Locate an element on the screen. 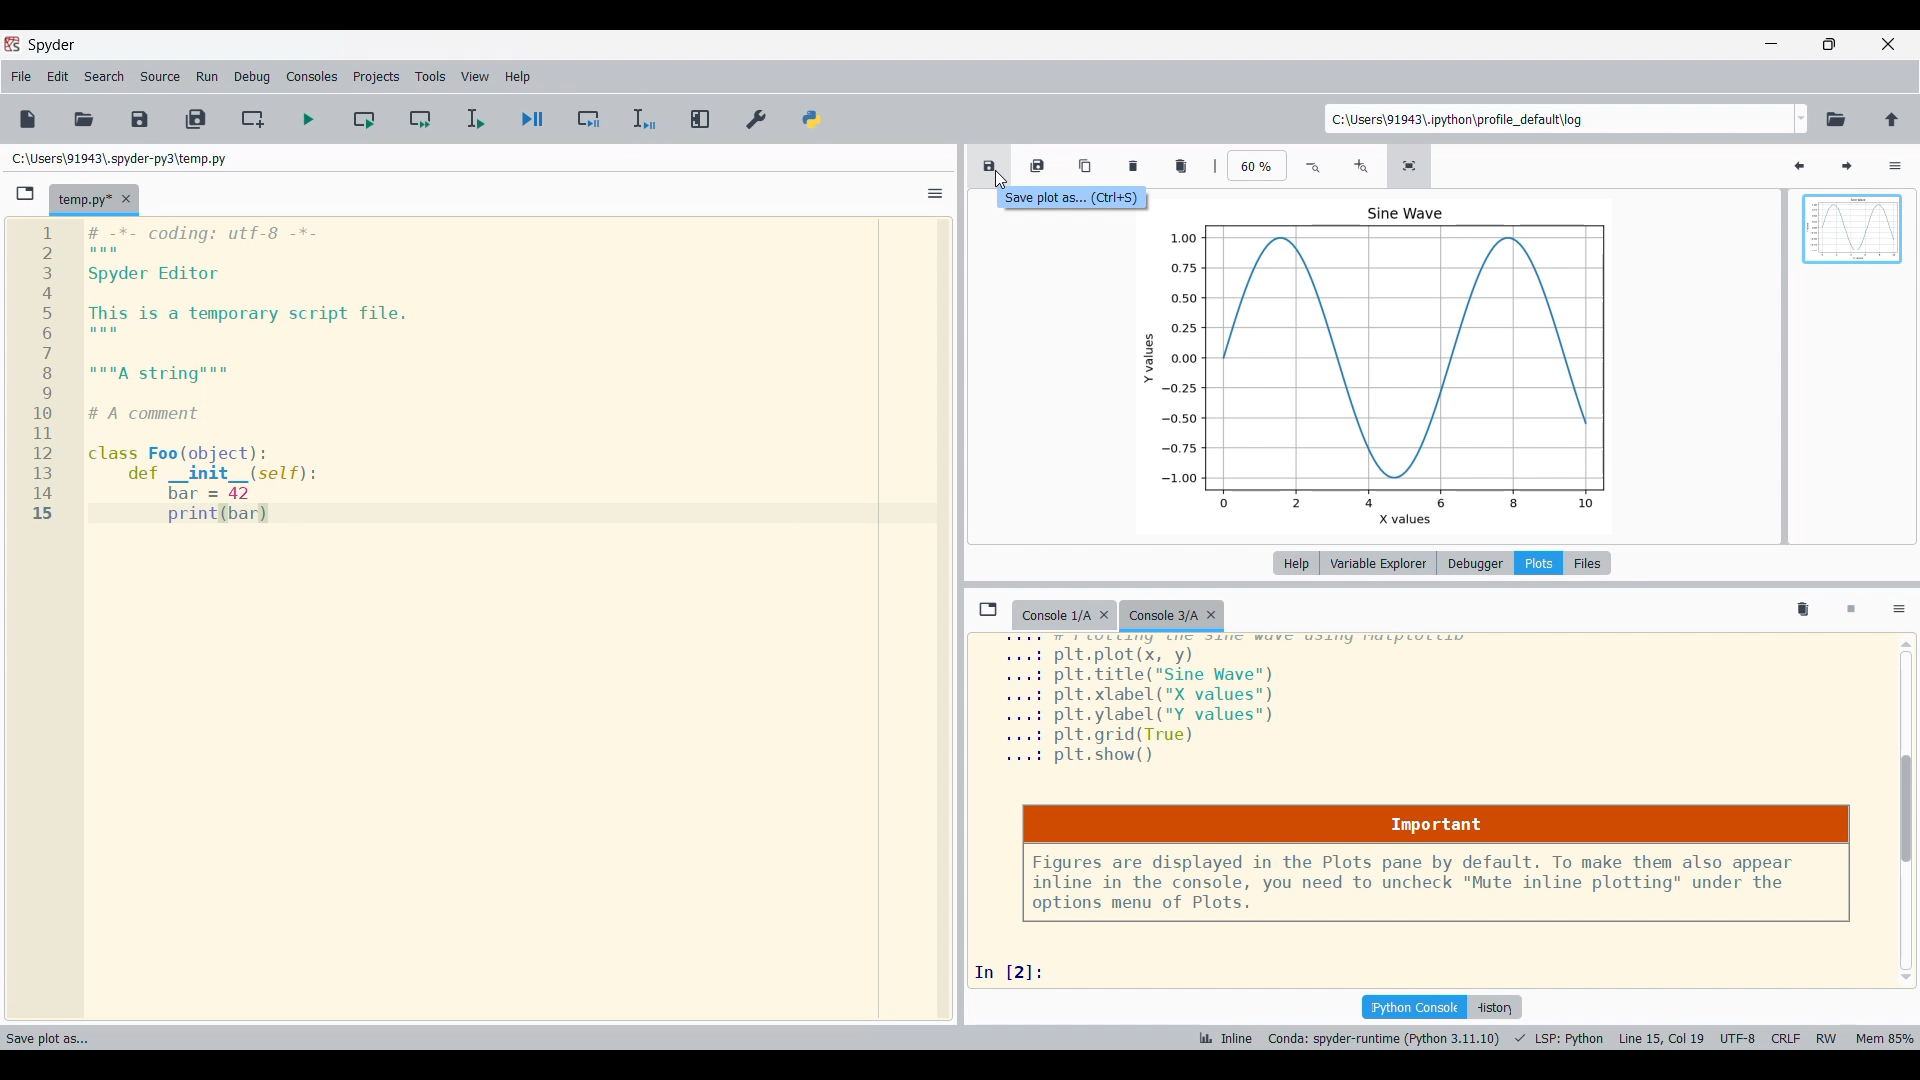  INTERPRETER is located at coordinates (1384, 1038).